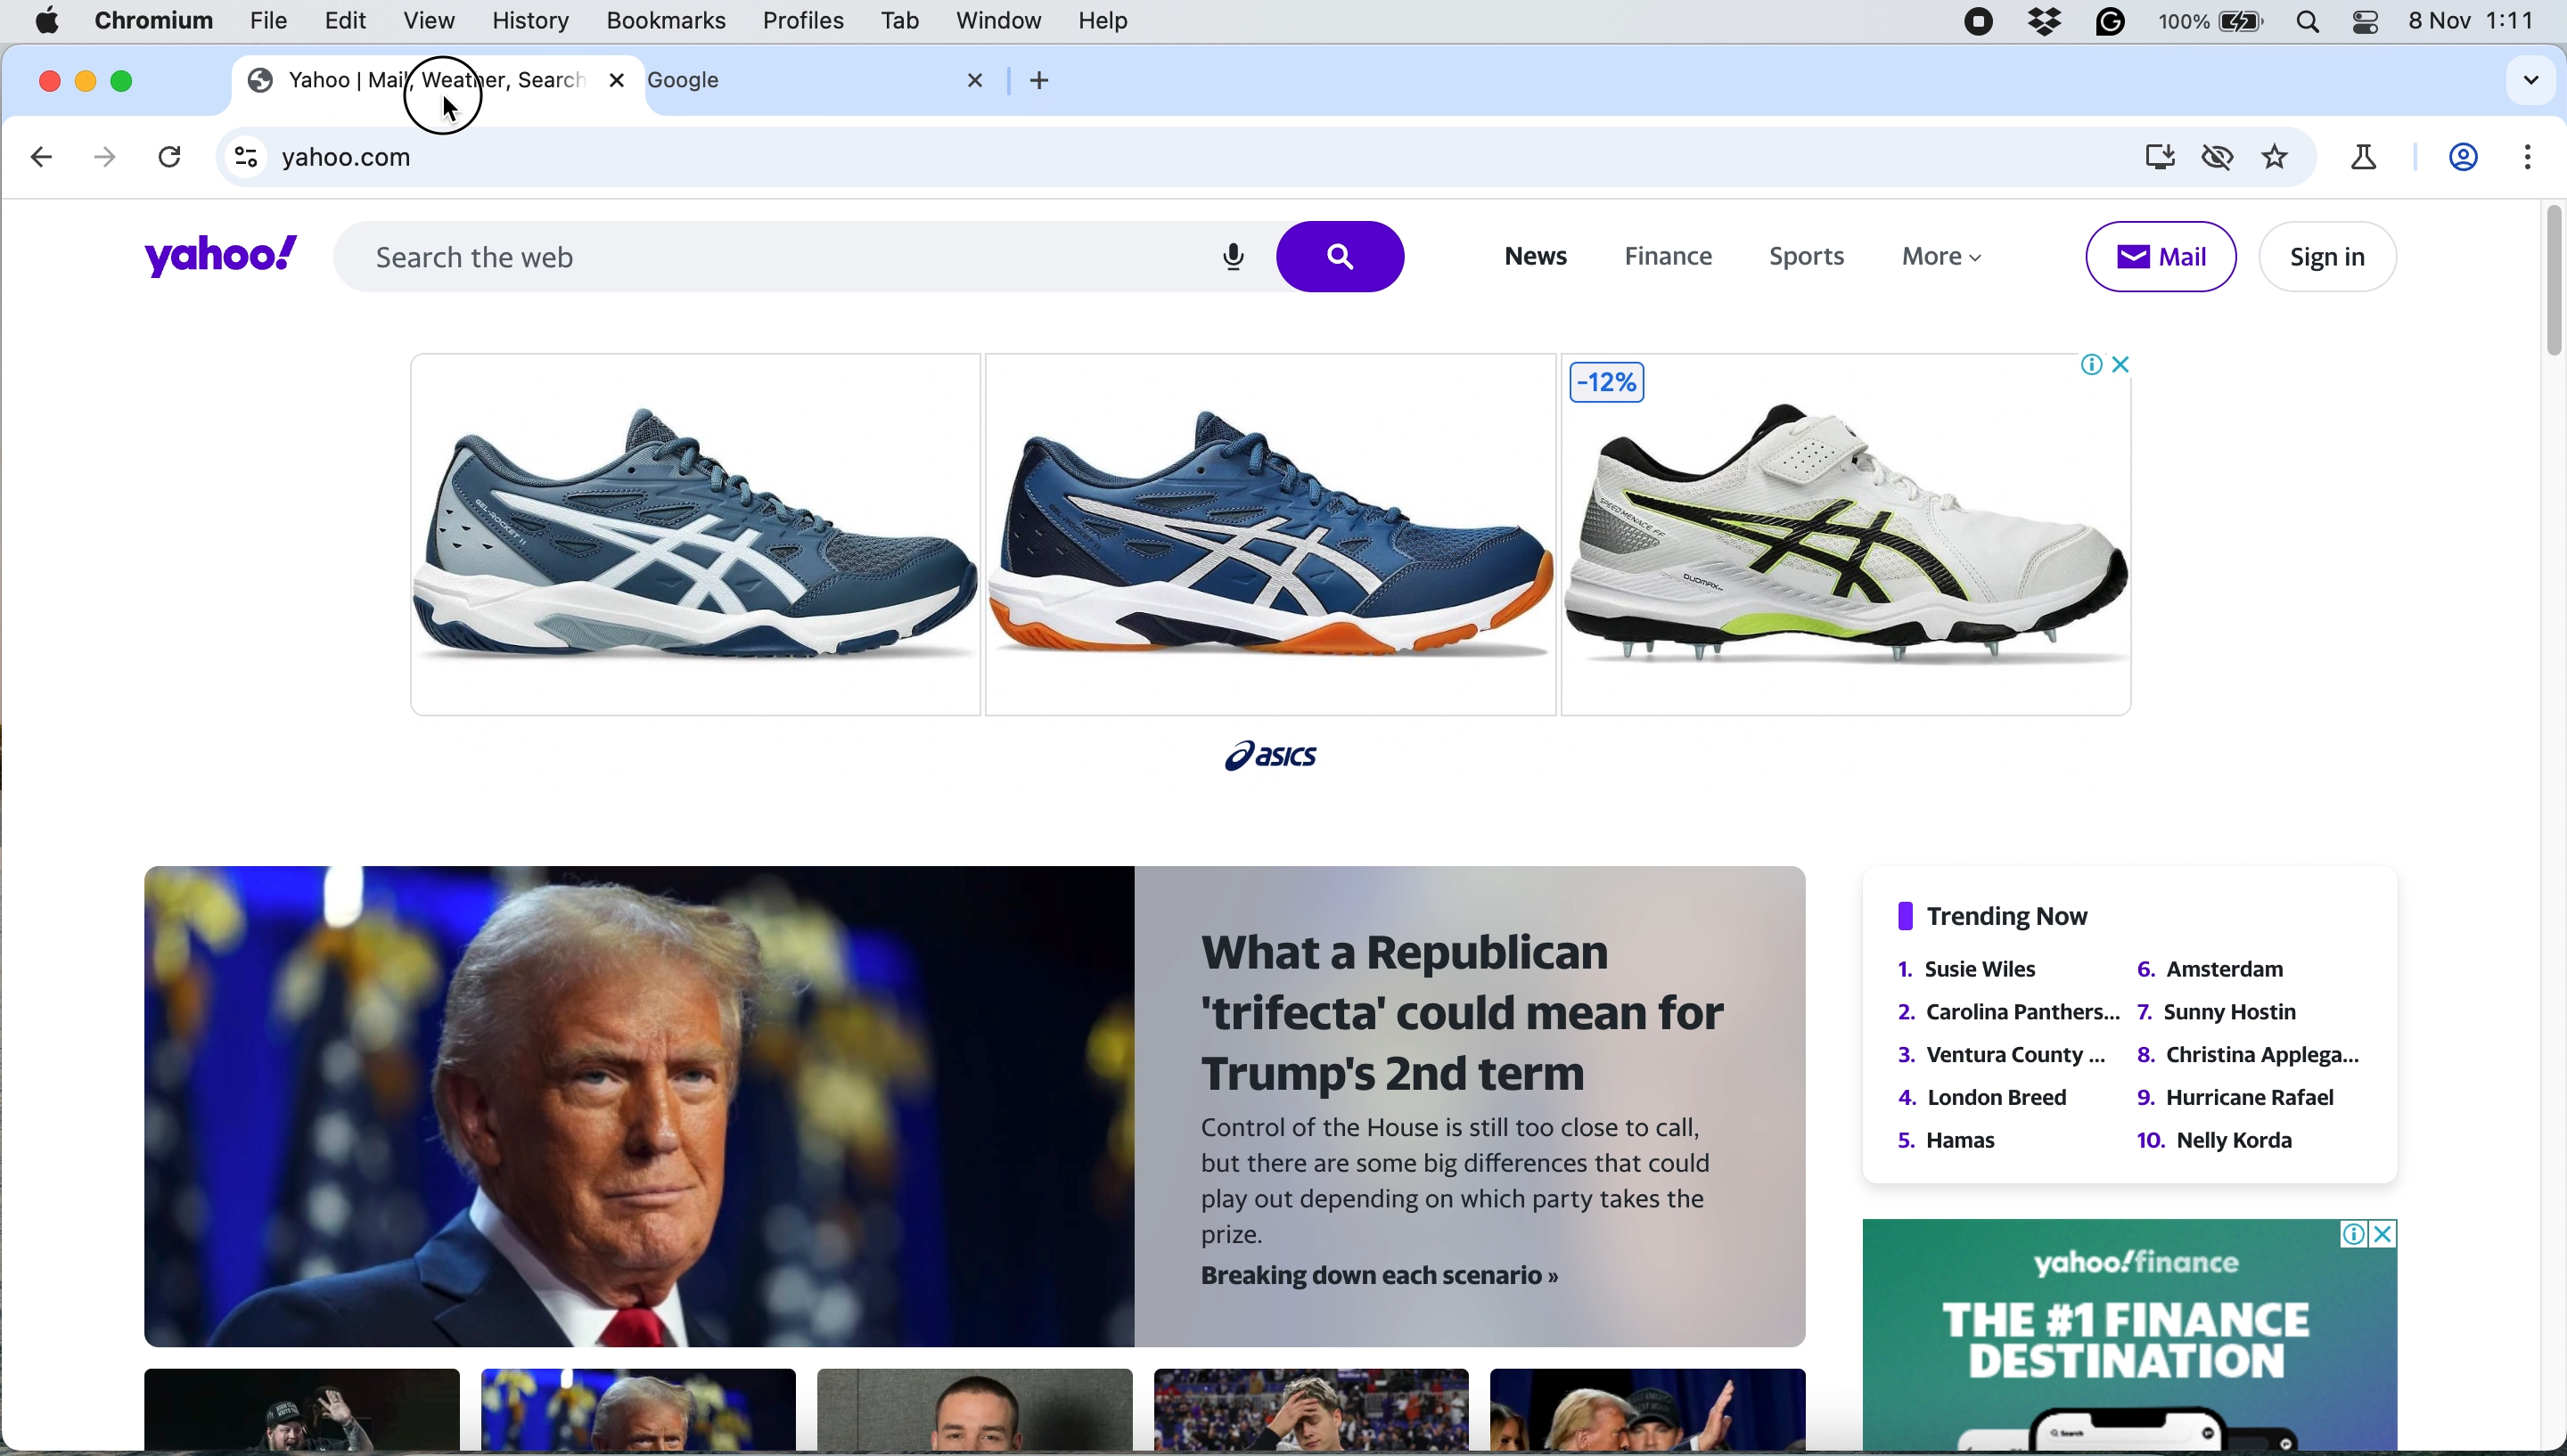 This screenshot has height=1456, width=2567. I want to click on BB. a
| - >» 5 ZIPALA :
= 3 . What a Republican
= 5» » Ygpat 1
» a trifecta’ could mean for
| 4 ’ ¥
g » baa Trump's 2nd term
» rg AF Control of the House is still too close to call,
} te but there are some big differences that could
. A —y play out depending on which party takes the
“ k prize.
Hy. - Breaking down each scenario », so click(960, 1157).